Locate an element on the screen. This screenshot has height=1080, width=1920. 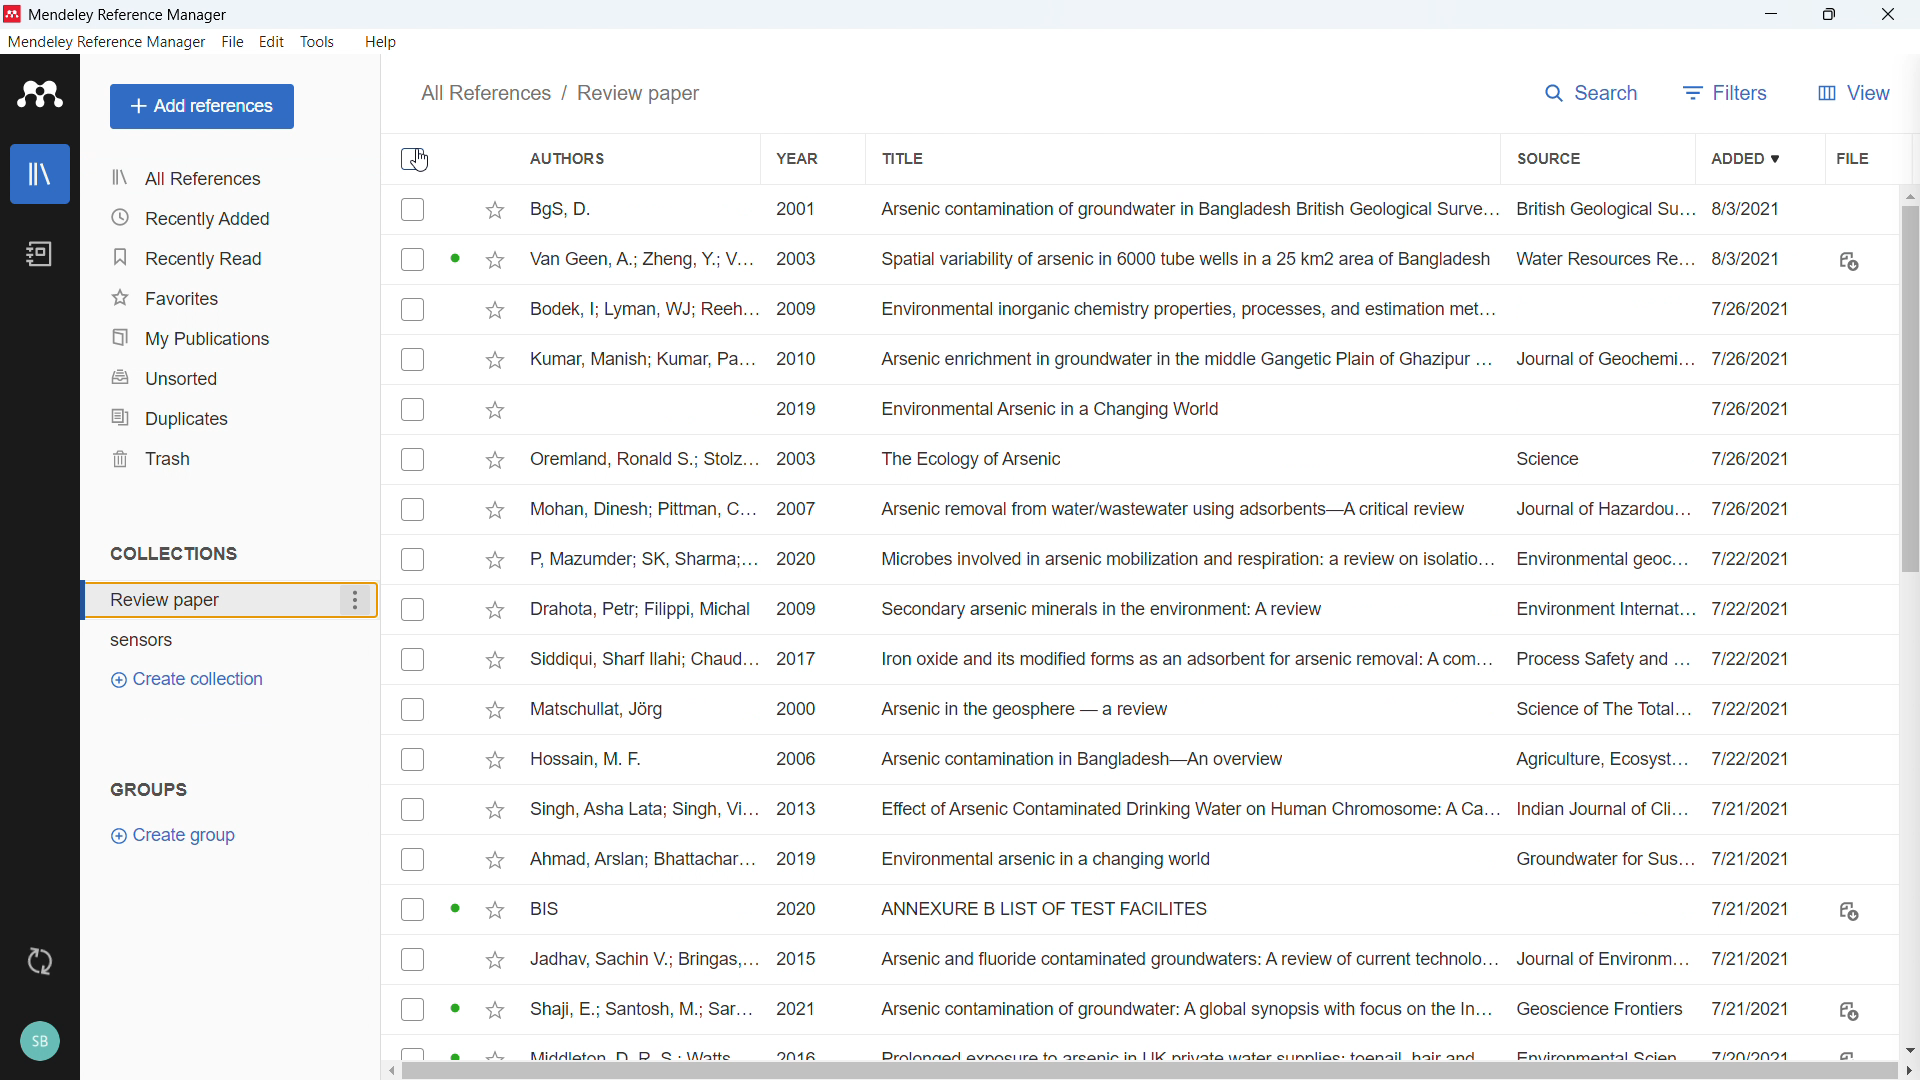
Select respective publication is located at coordinates (413, 360).